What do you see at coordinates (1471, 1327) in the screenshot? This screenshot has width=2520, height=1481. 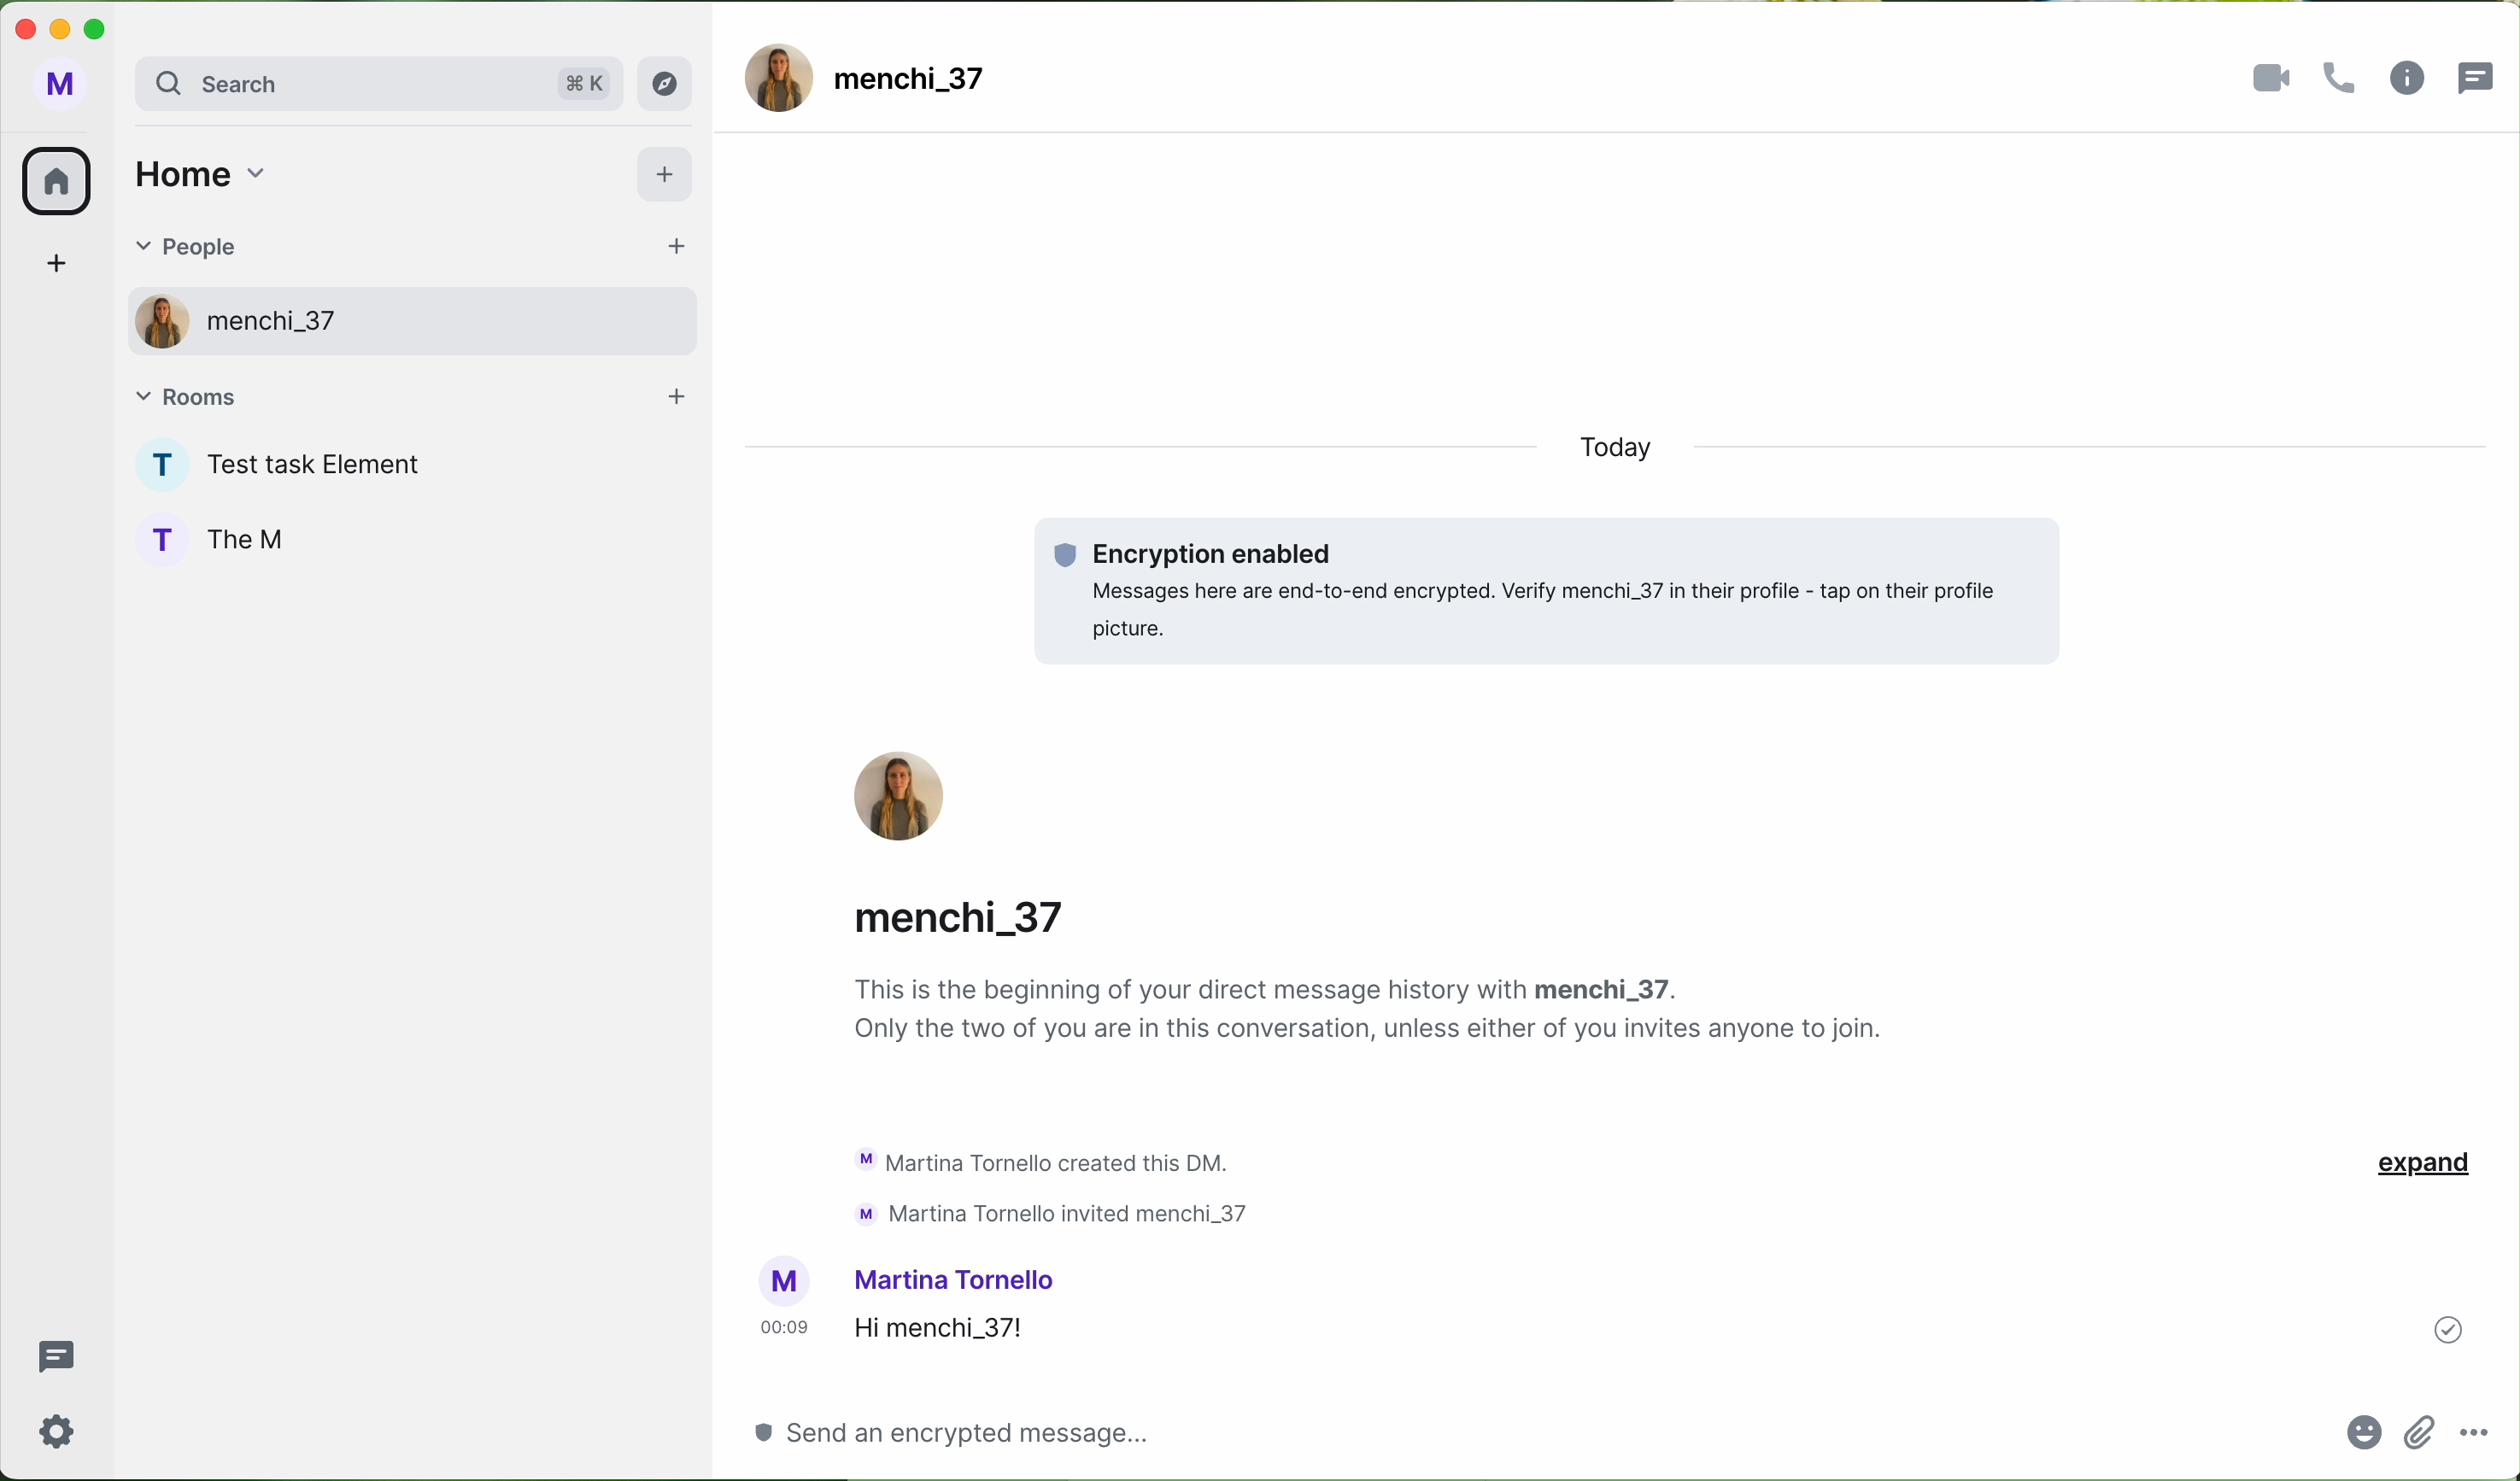 I see `message sent` at bounding box center [1471, 1327].